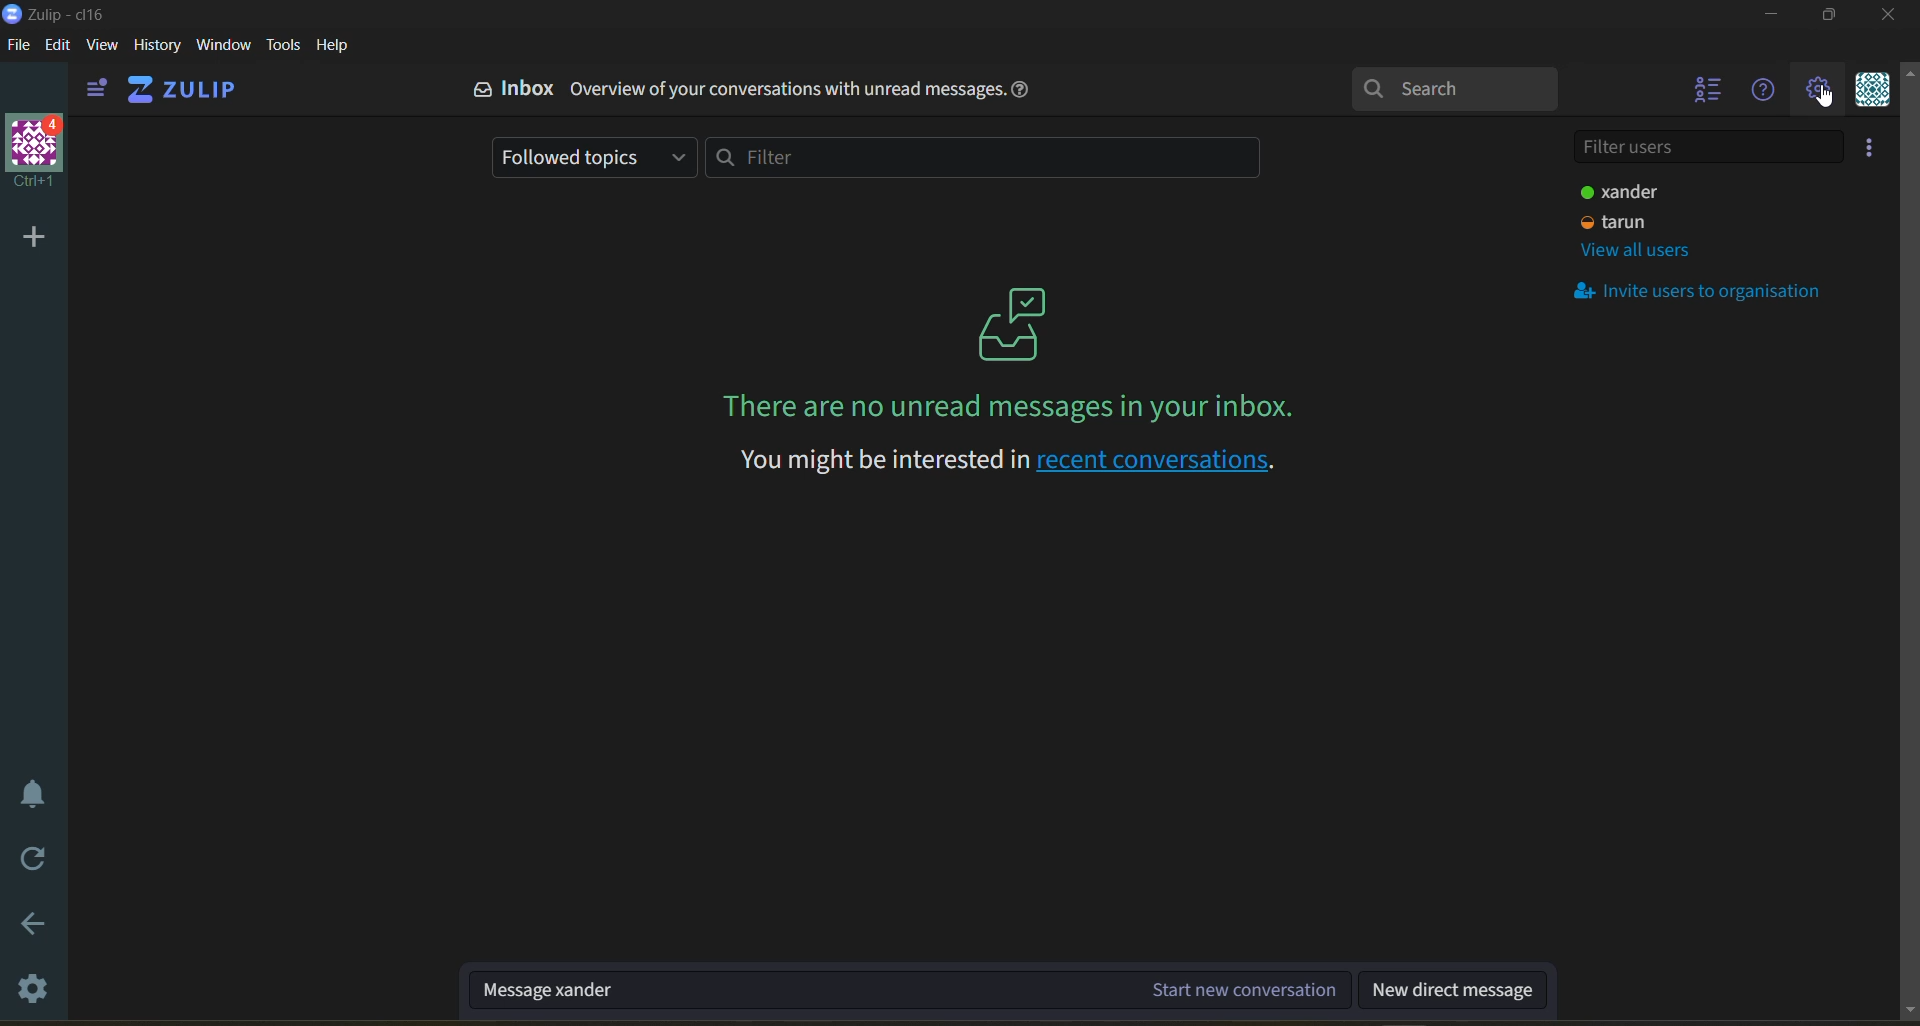 The width and height of the screenshot is (1920, 1026). I want to click on logo, so click(479, 89).